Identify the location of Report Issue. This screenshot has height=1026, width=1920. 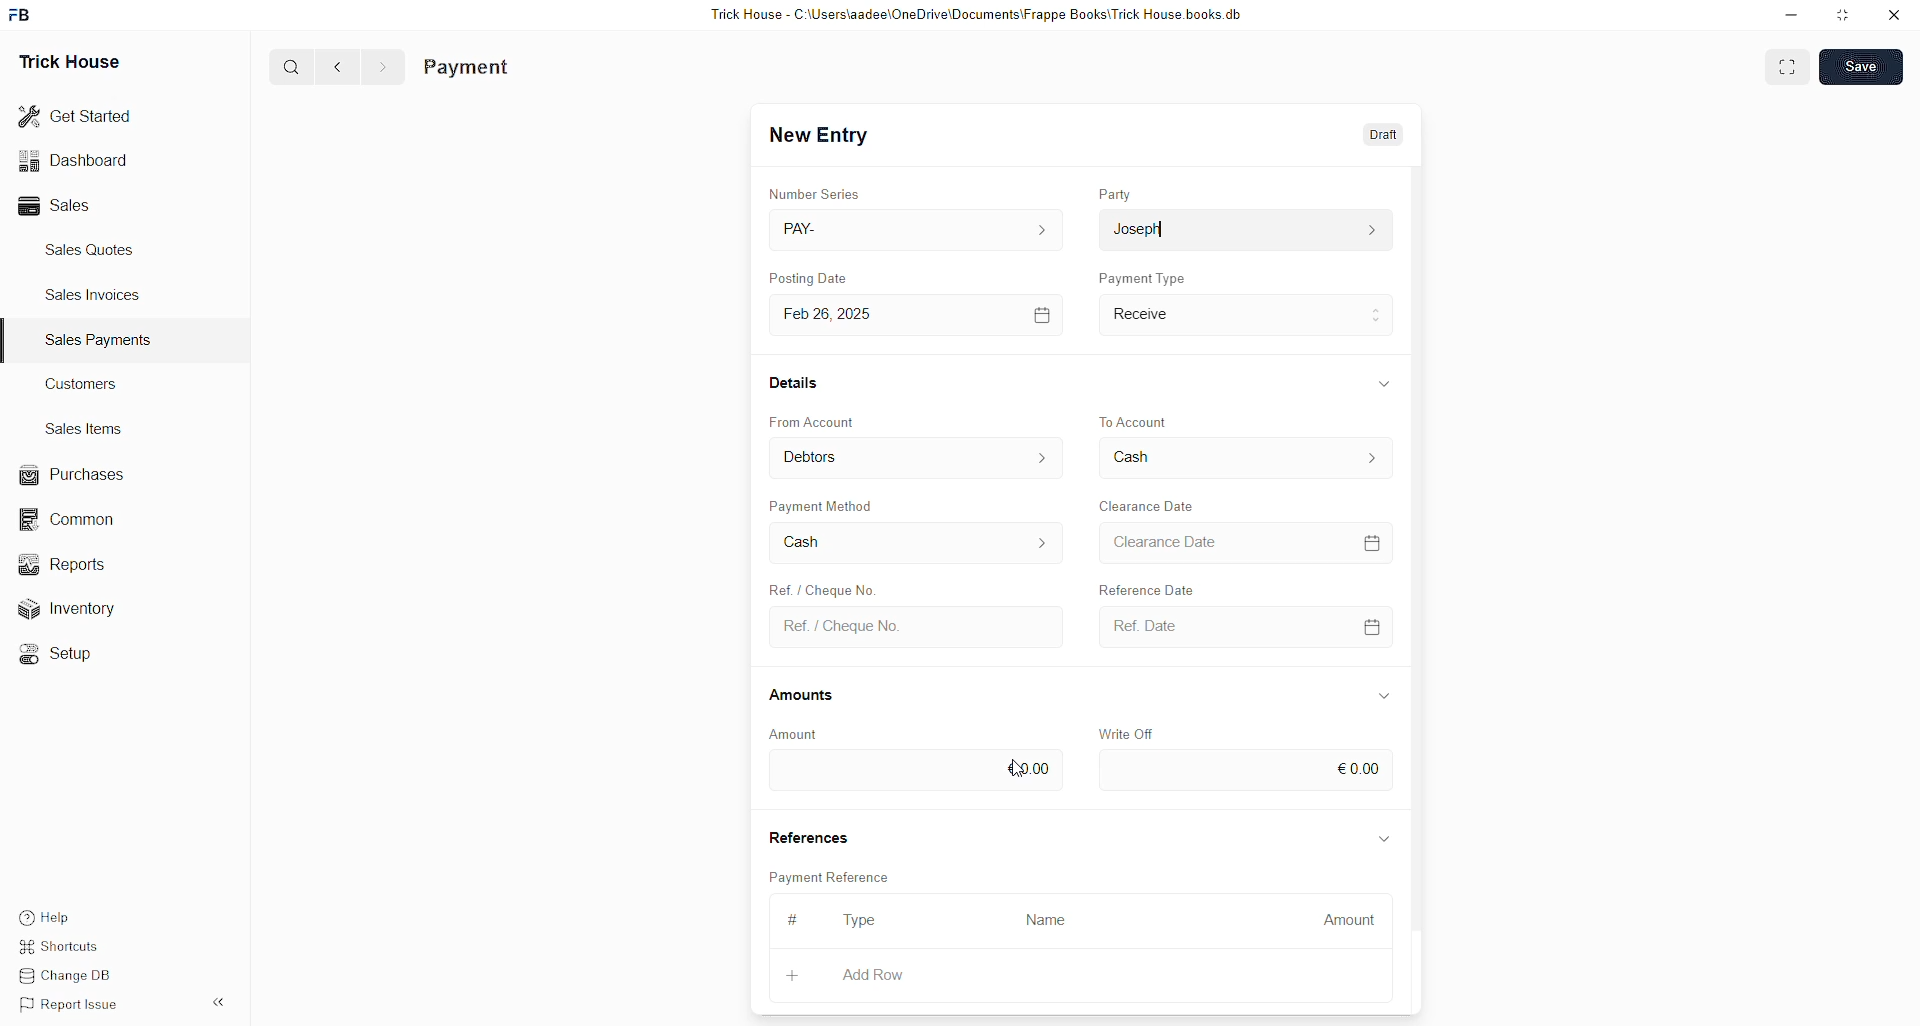
(73, 1005).